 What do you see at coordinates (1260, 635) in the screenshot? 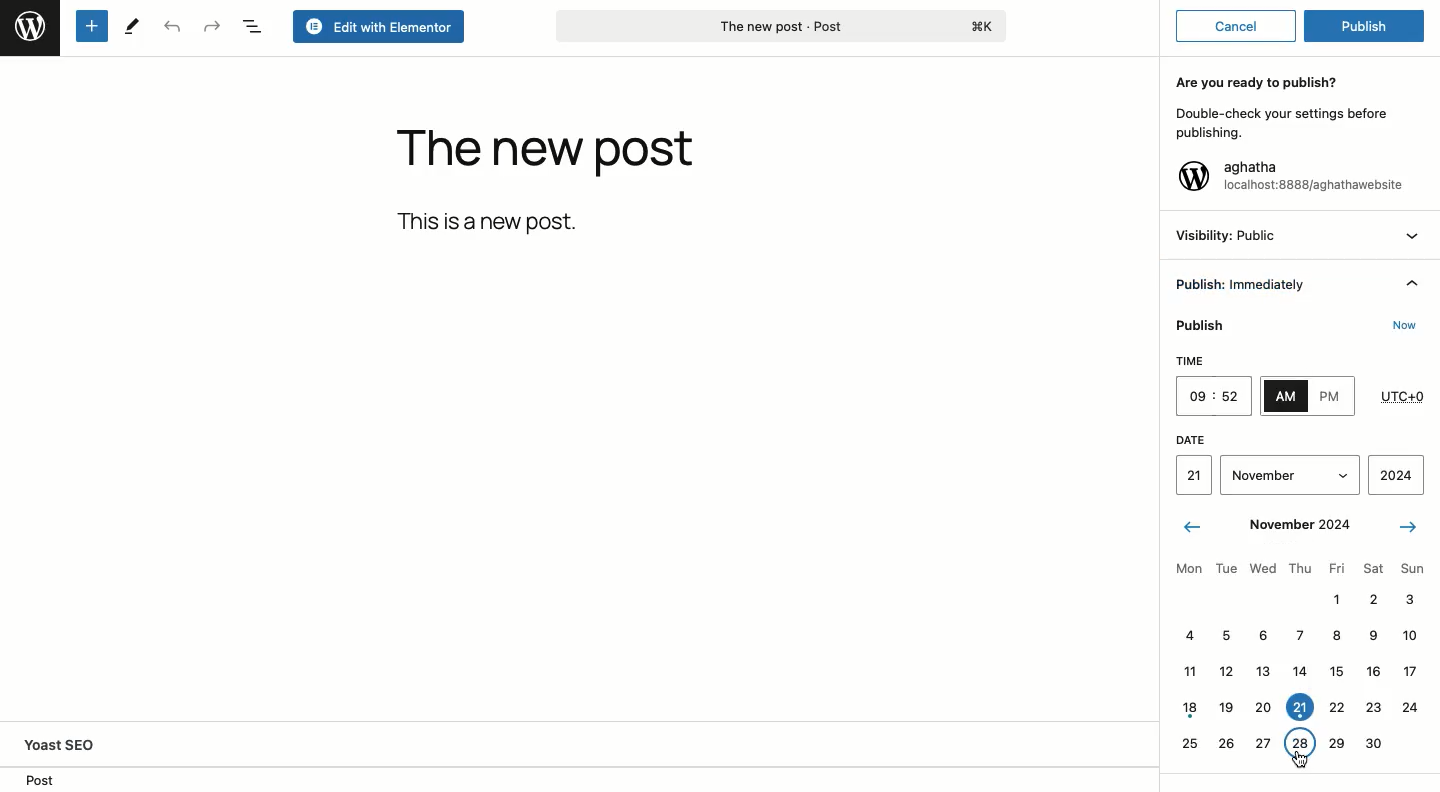
I see `6` at bounding box center [1260, 635].